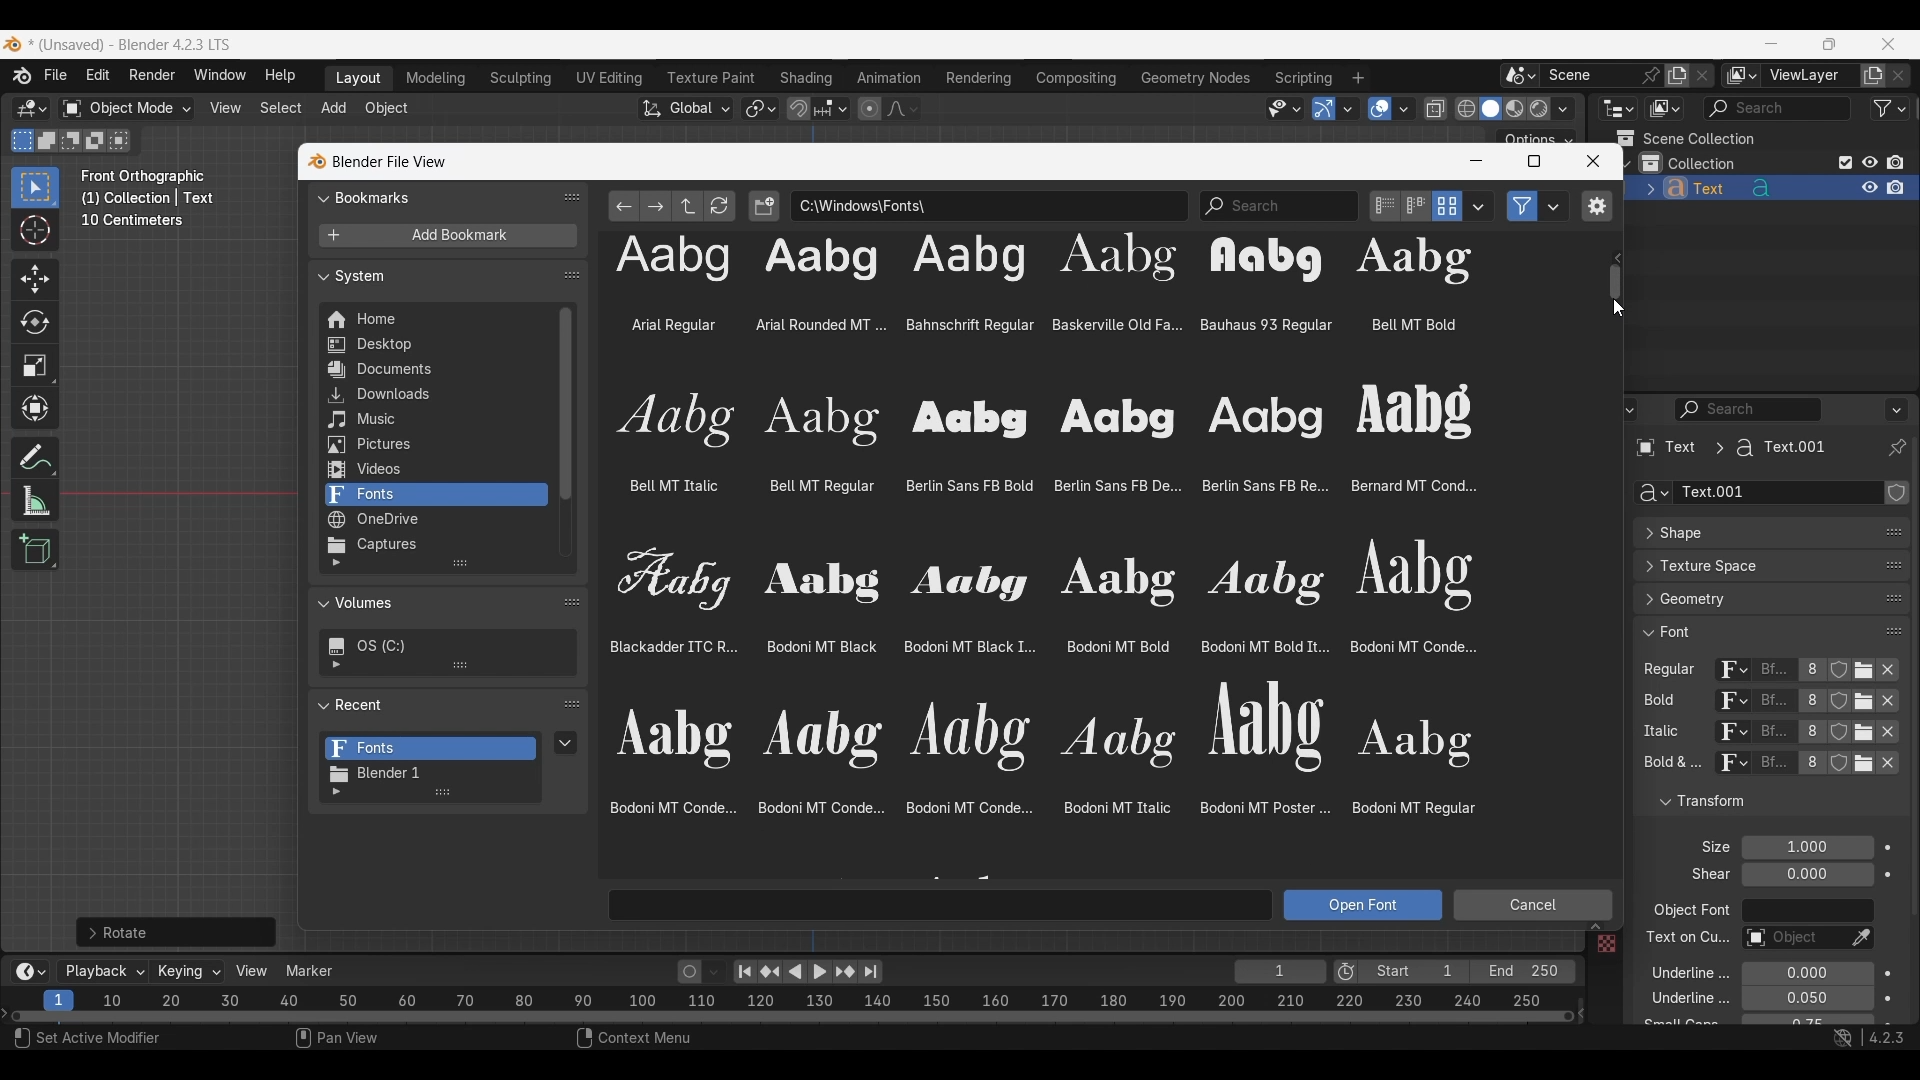 This screenshot has width=1920, height=1080. I want to click on More about Blender, so click(23, 76).